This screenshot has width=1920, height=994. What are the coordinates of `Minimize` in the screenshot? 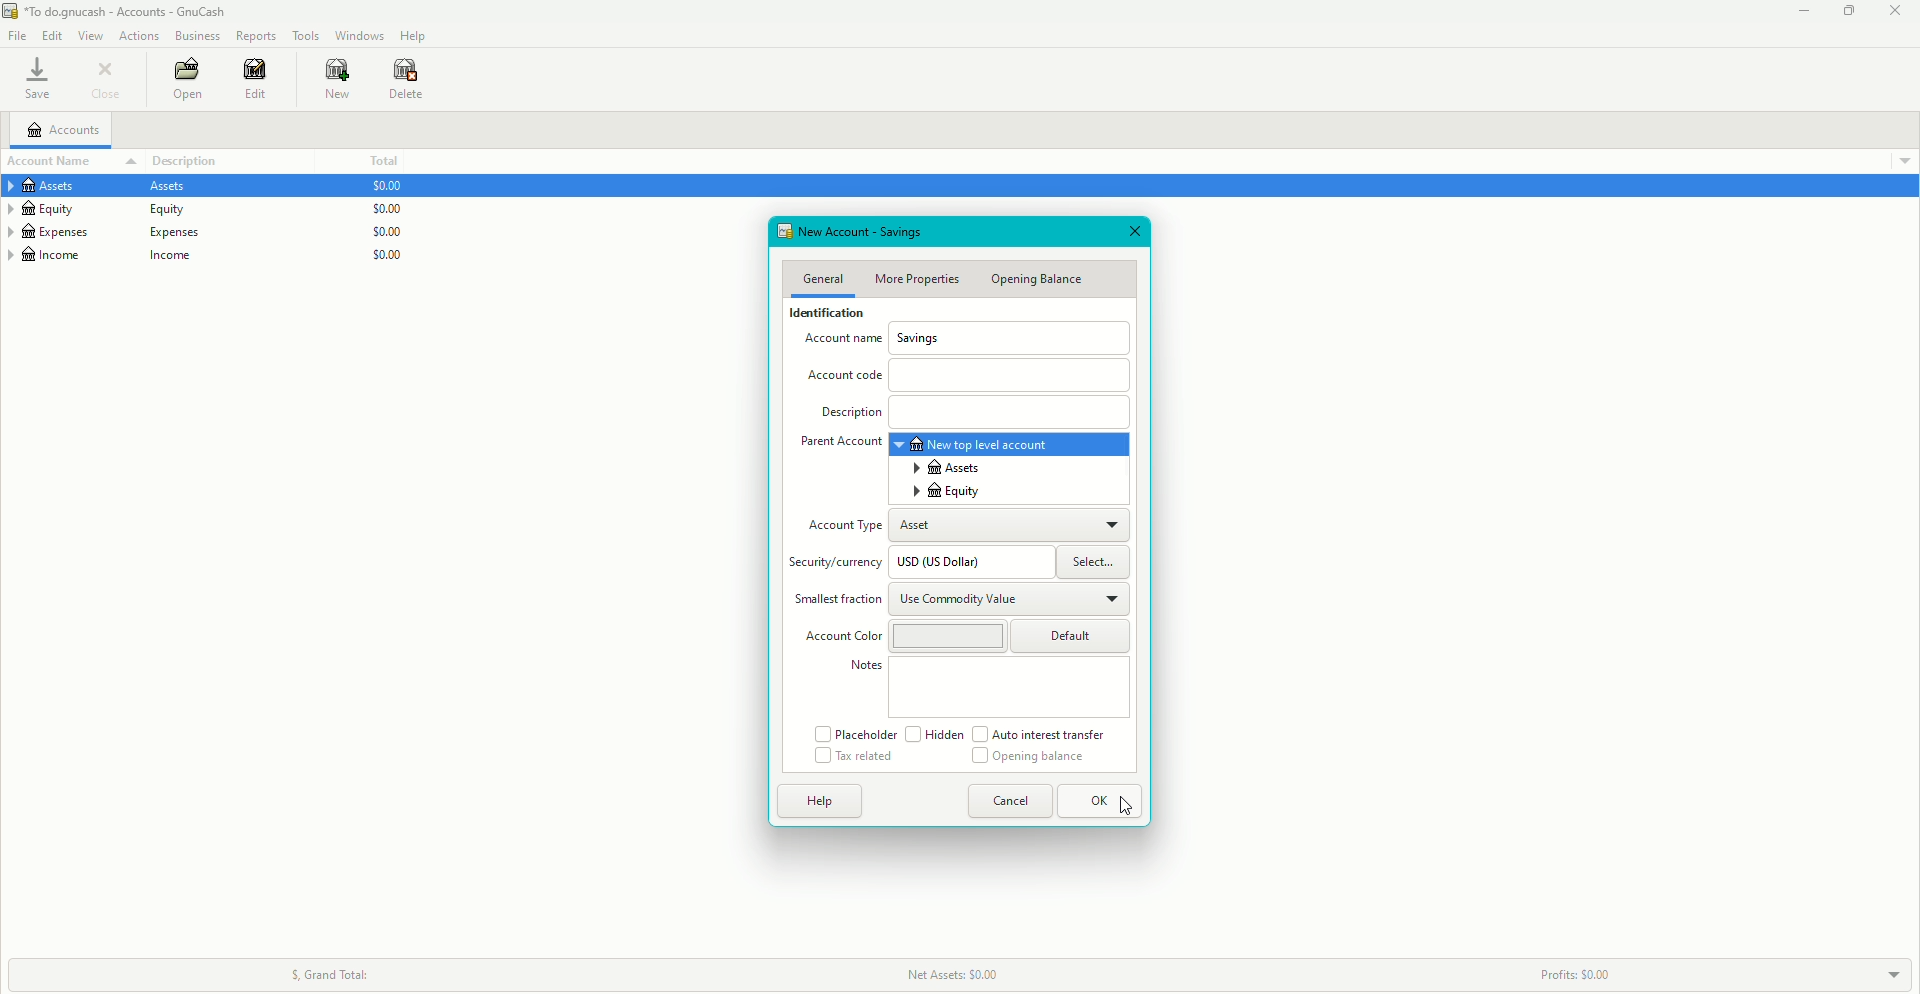 It's located at (1798, 12).